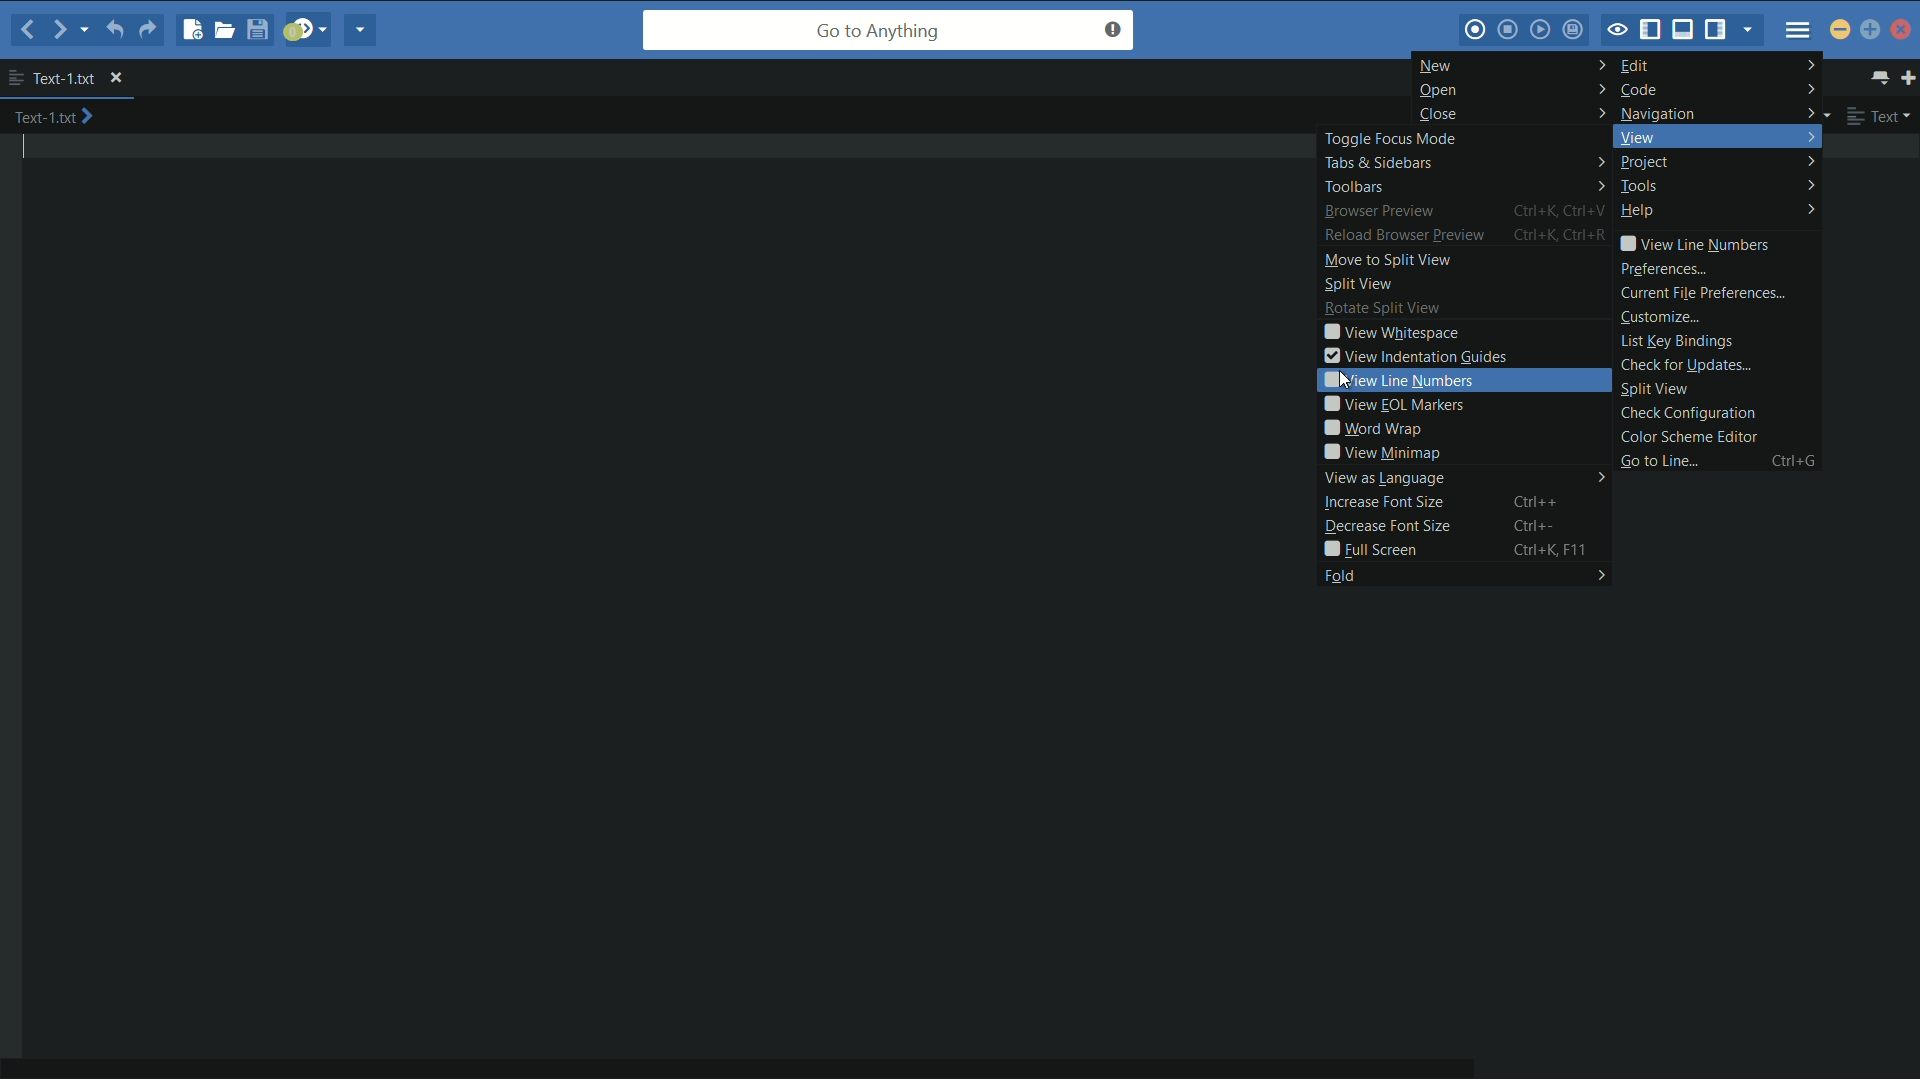 This screenshot has width=1920, height=1080. Describe the element at coordinates (1510, 113) in the screenshot. I see `close` at that location.